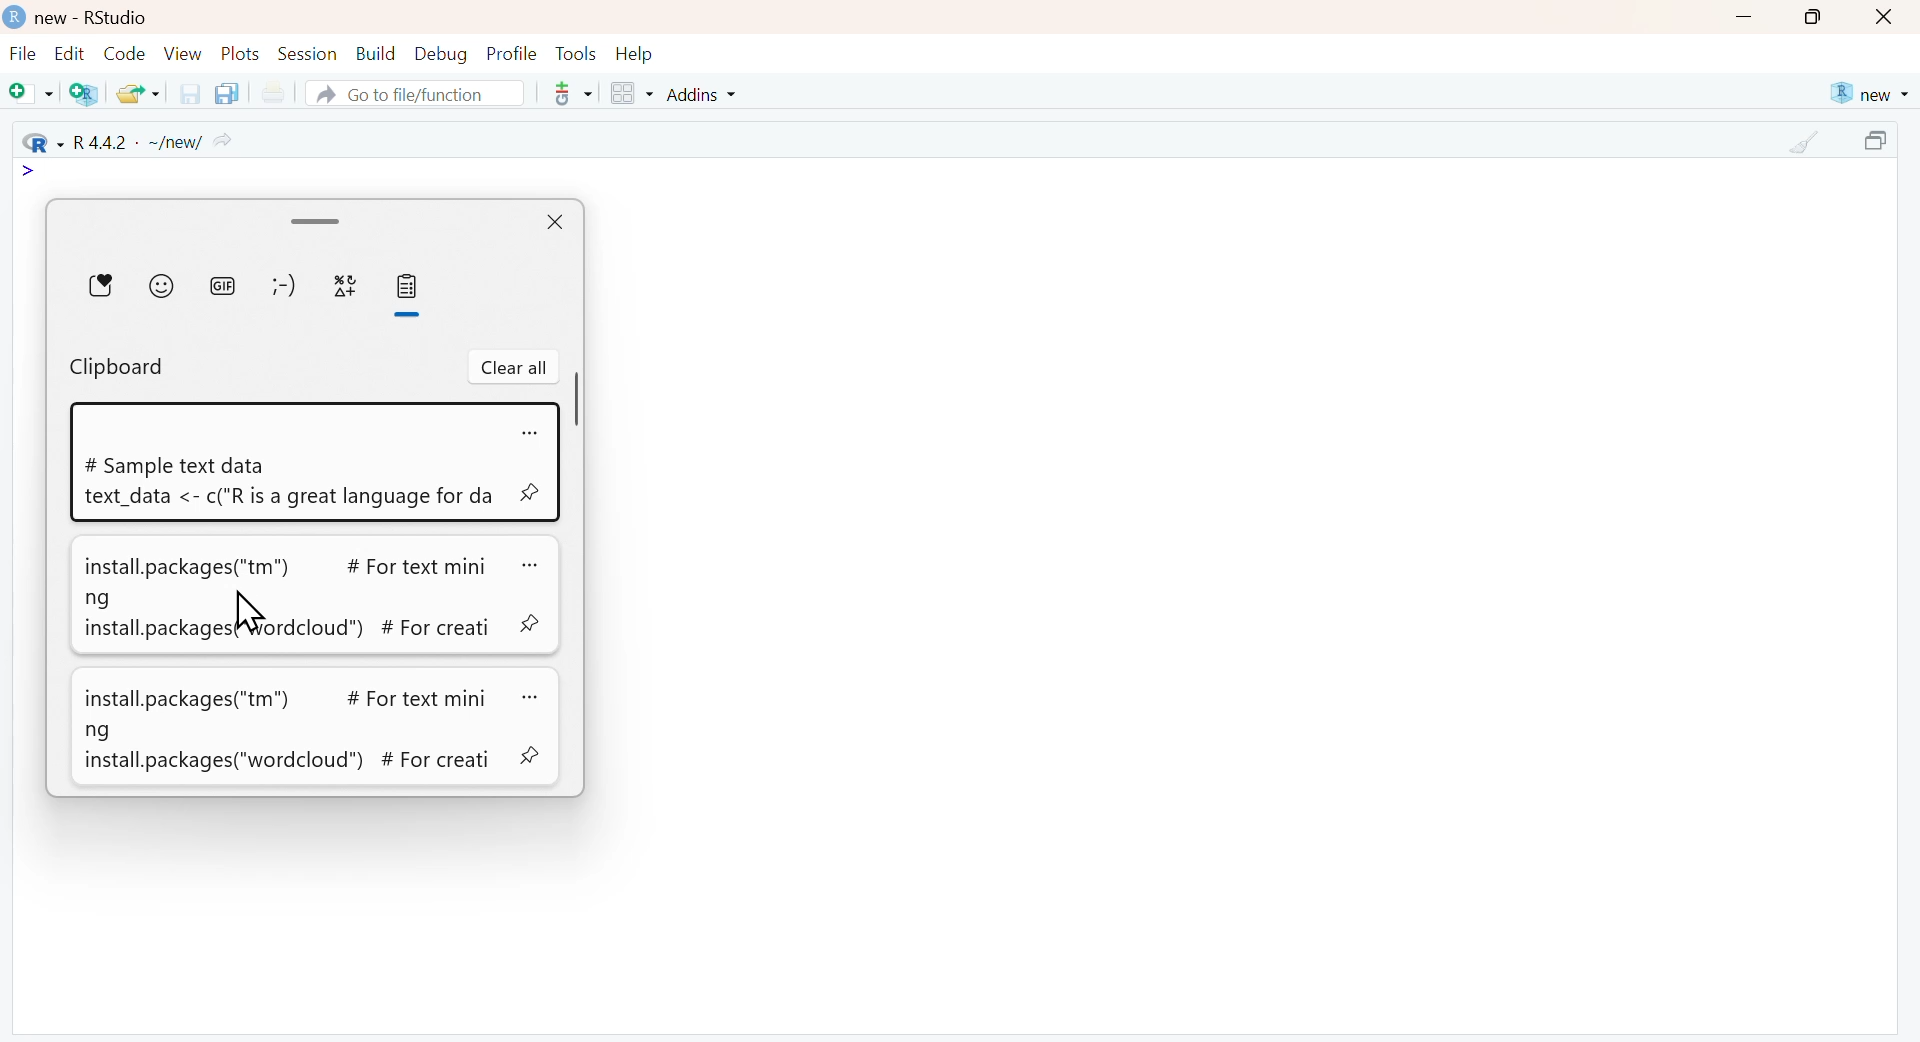 Image resolution: width=1920 pixels, height=1042 pixels. What do you see at coordinates (377, 54) in the screenshot?
I see `Build` at bounding box center [377, 54].